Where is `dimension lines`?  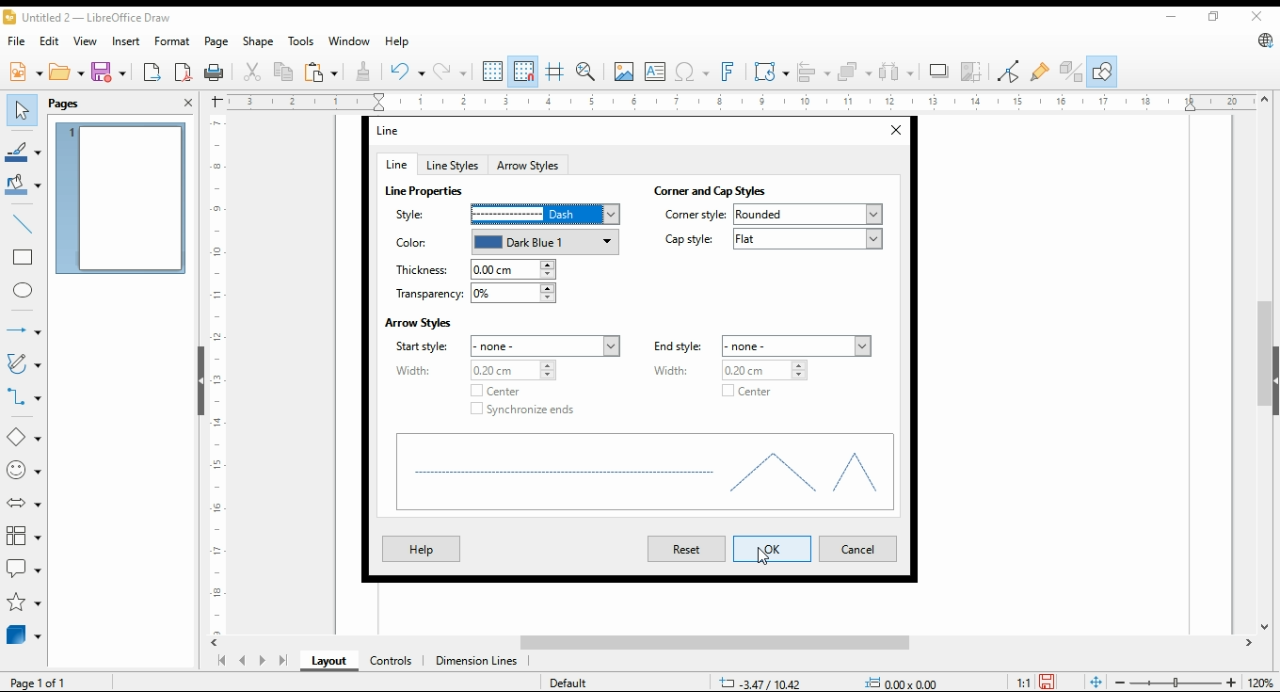 dimension lines is located at coordinates (477, 662).